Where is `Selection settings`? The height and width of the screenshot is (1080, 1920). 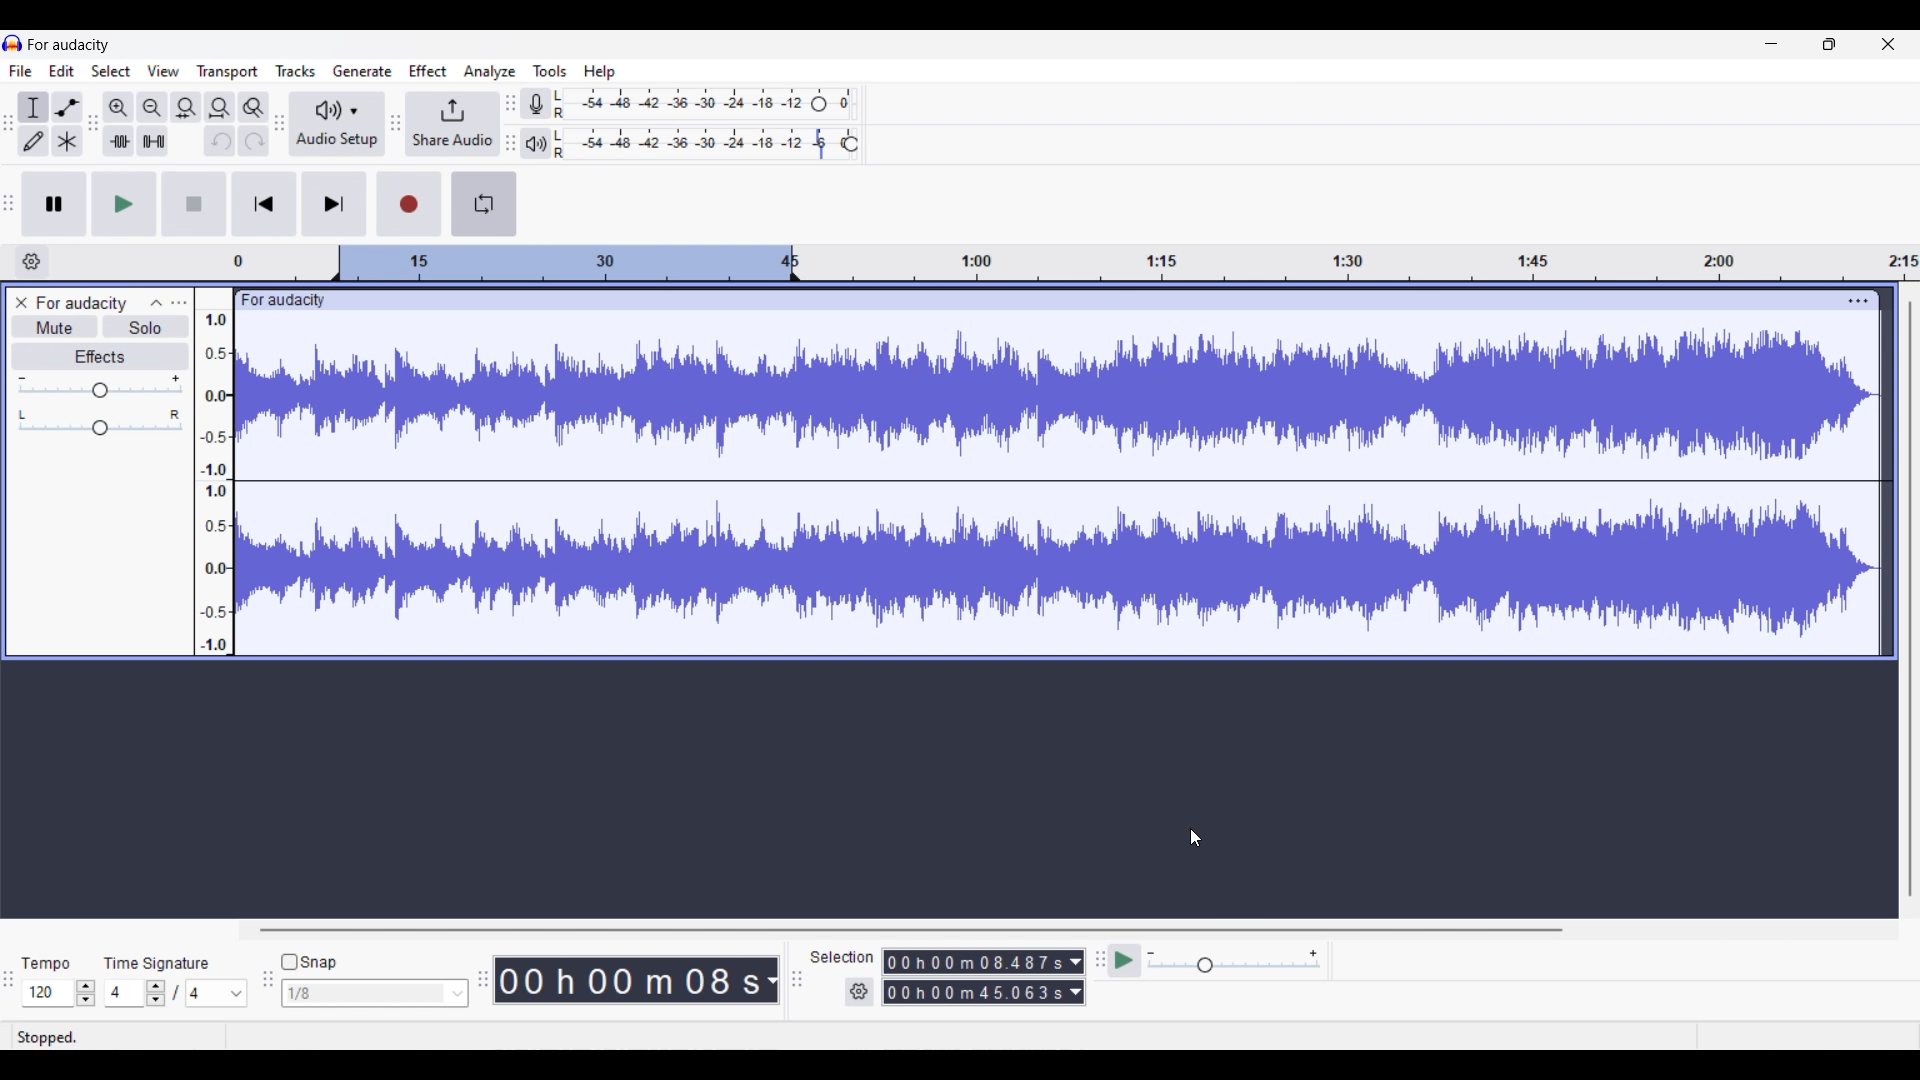
Selection settings is located at coordinates (860, 992).